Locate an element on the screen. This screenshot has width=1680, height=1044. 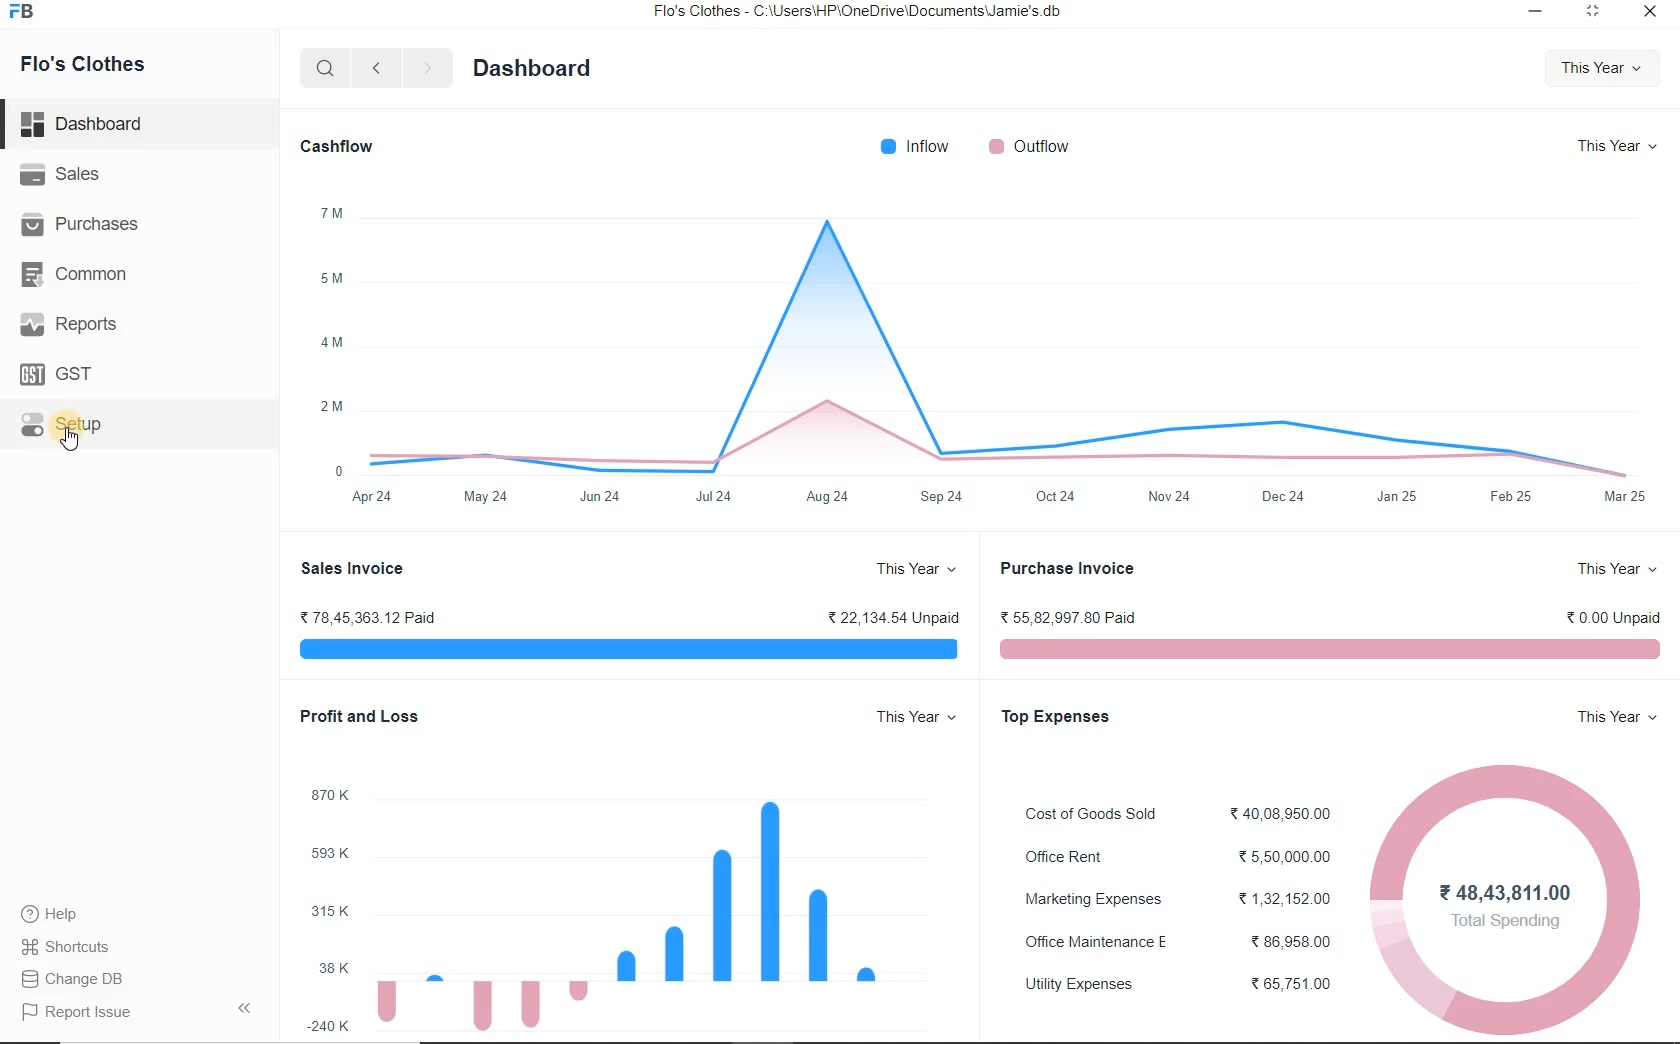
¥48,43,811.00
Total Spending is located at coordinates (1506, 908).